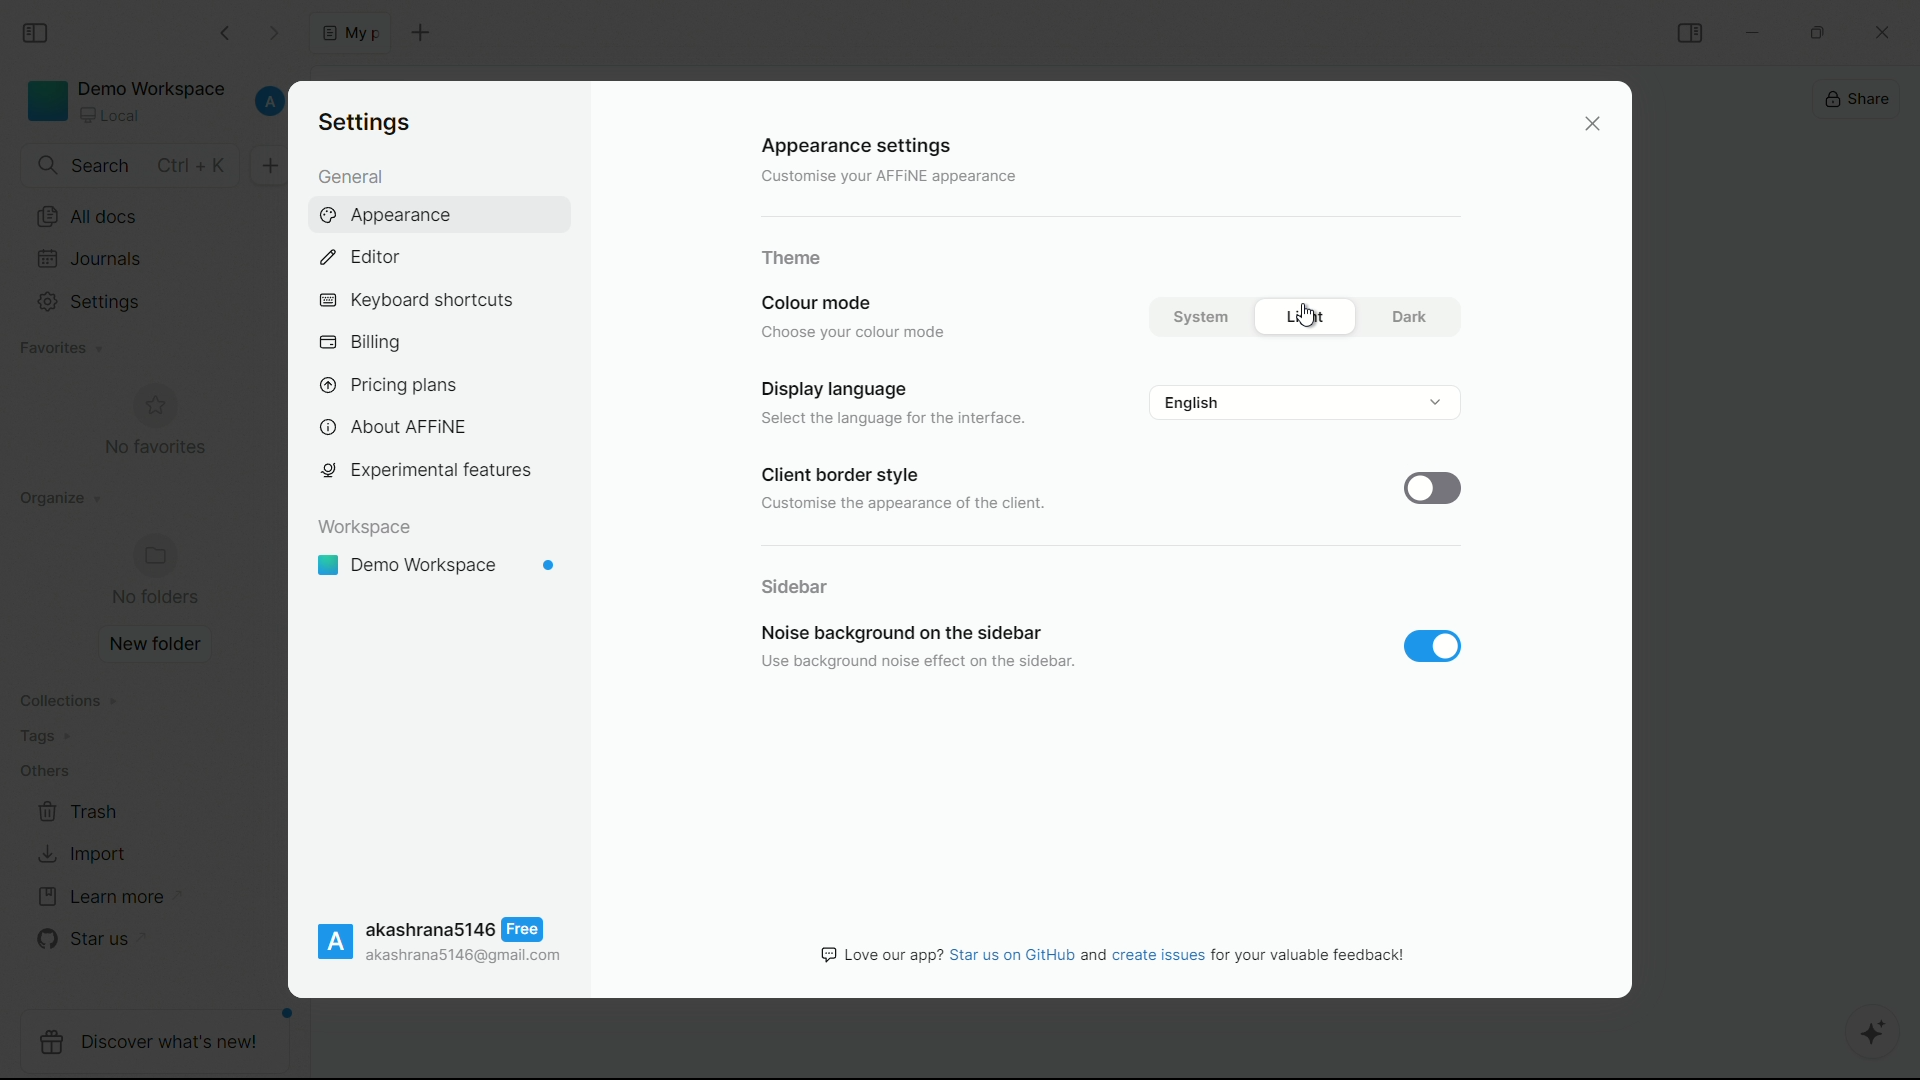 Image resolution: width=1920 pixels, height=1080 pixels. Describe the element at coordinates (127, 101) in the screenshot. I see `demo workspace` at that location.